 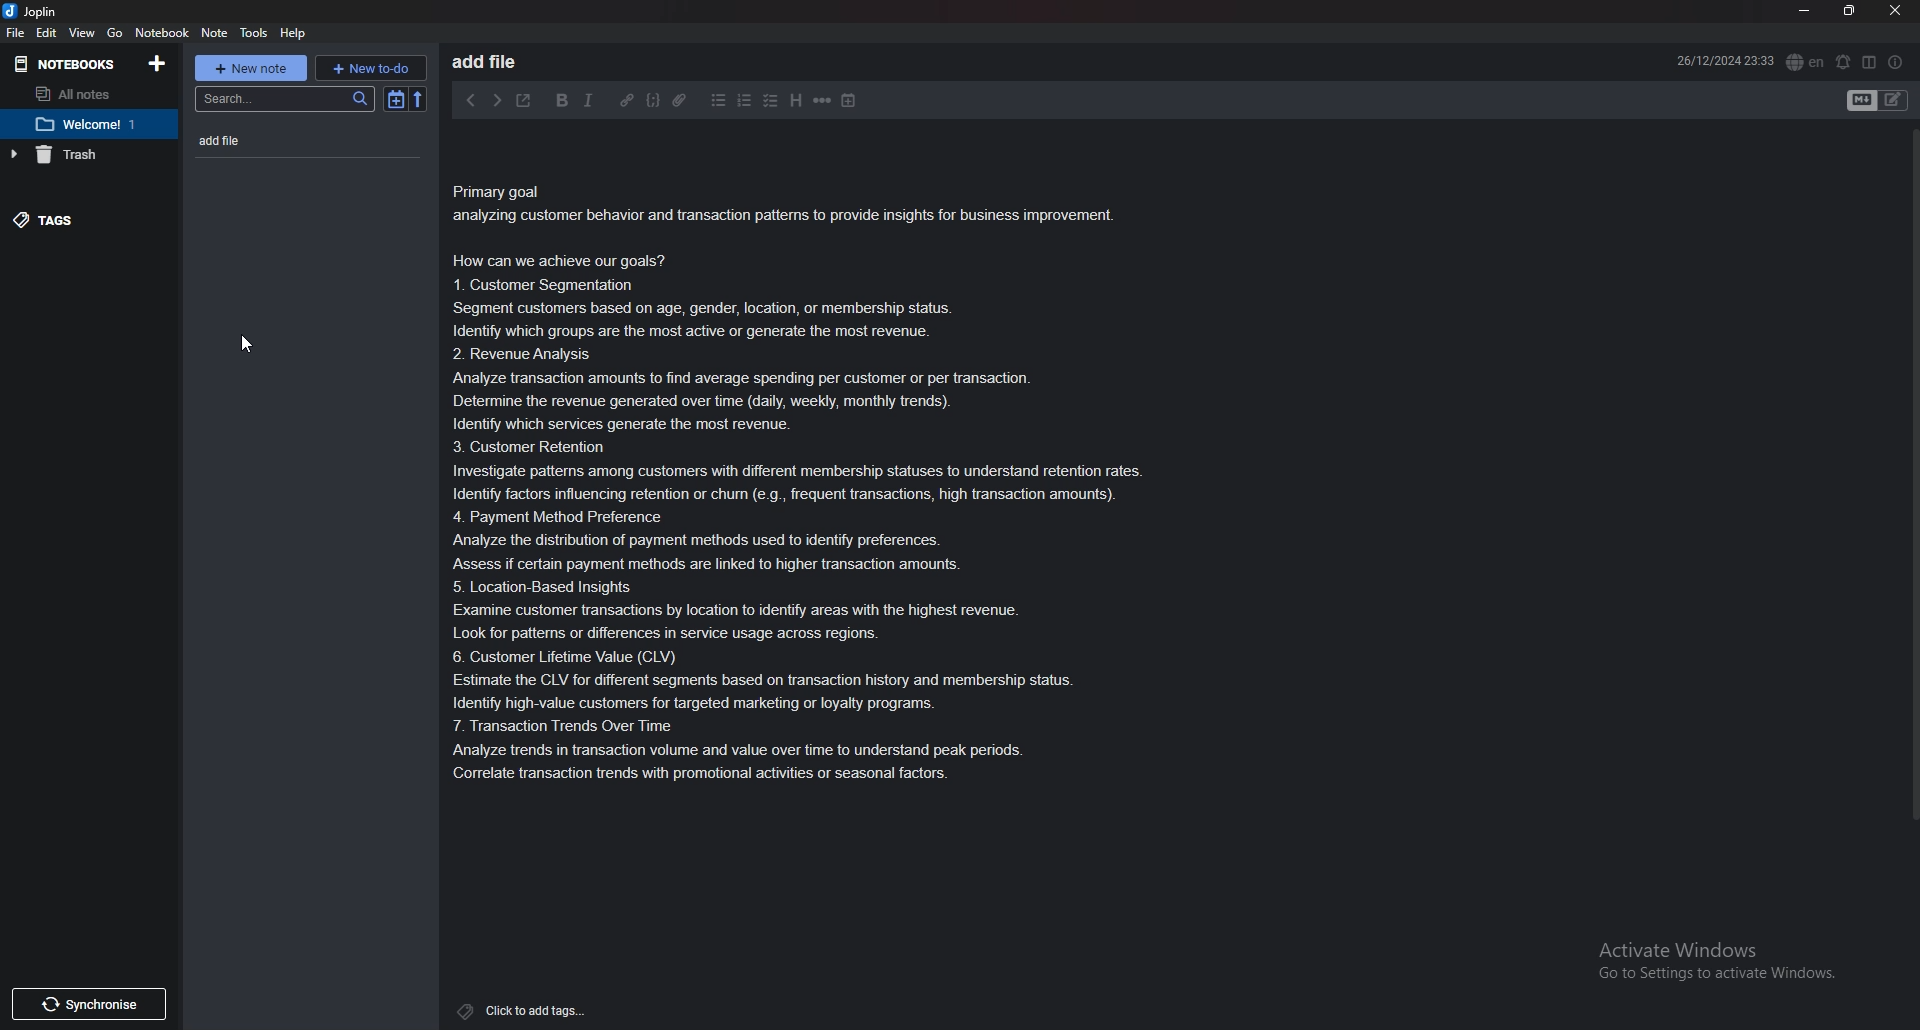 I want to click on go, so click(x=116, y=31).